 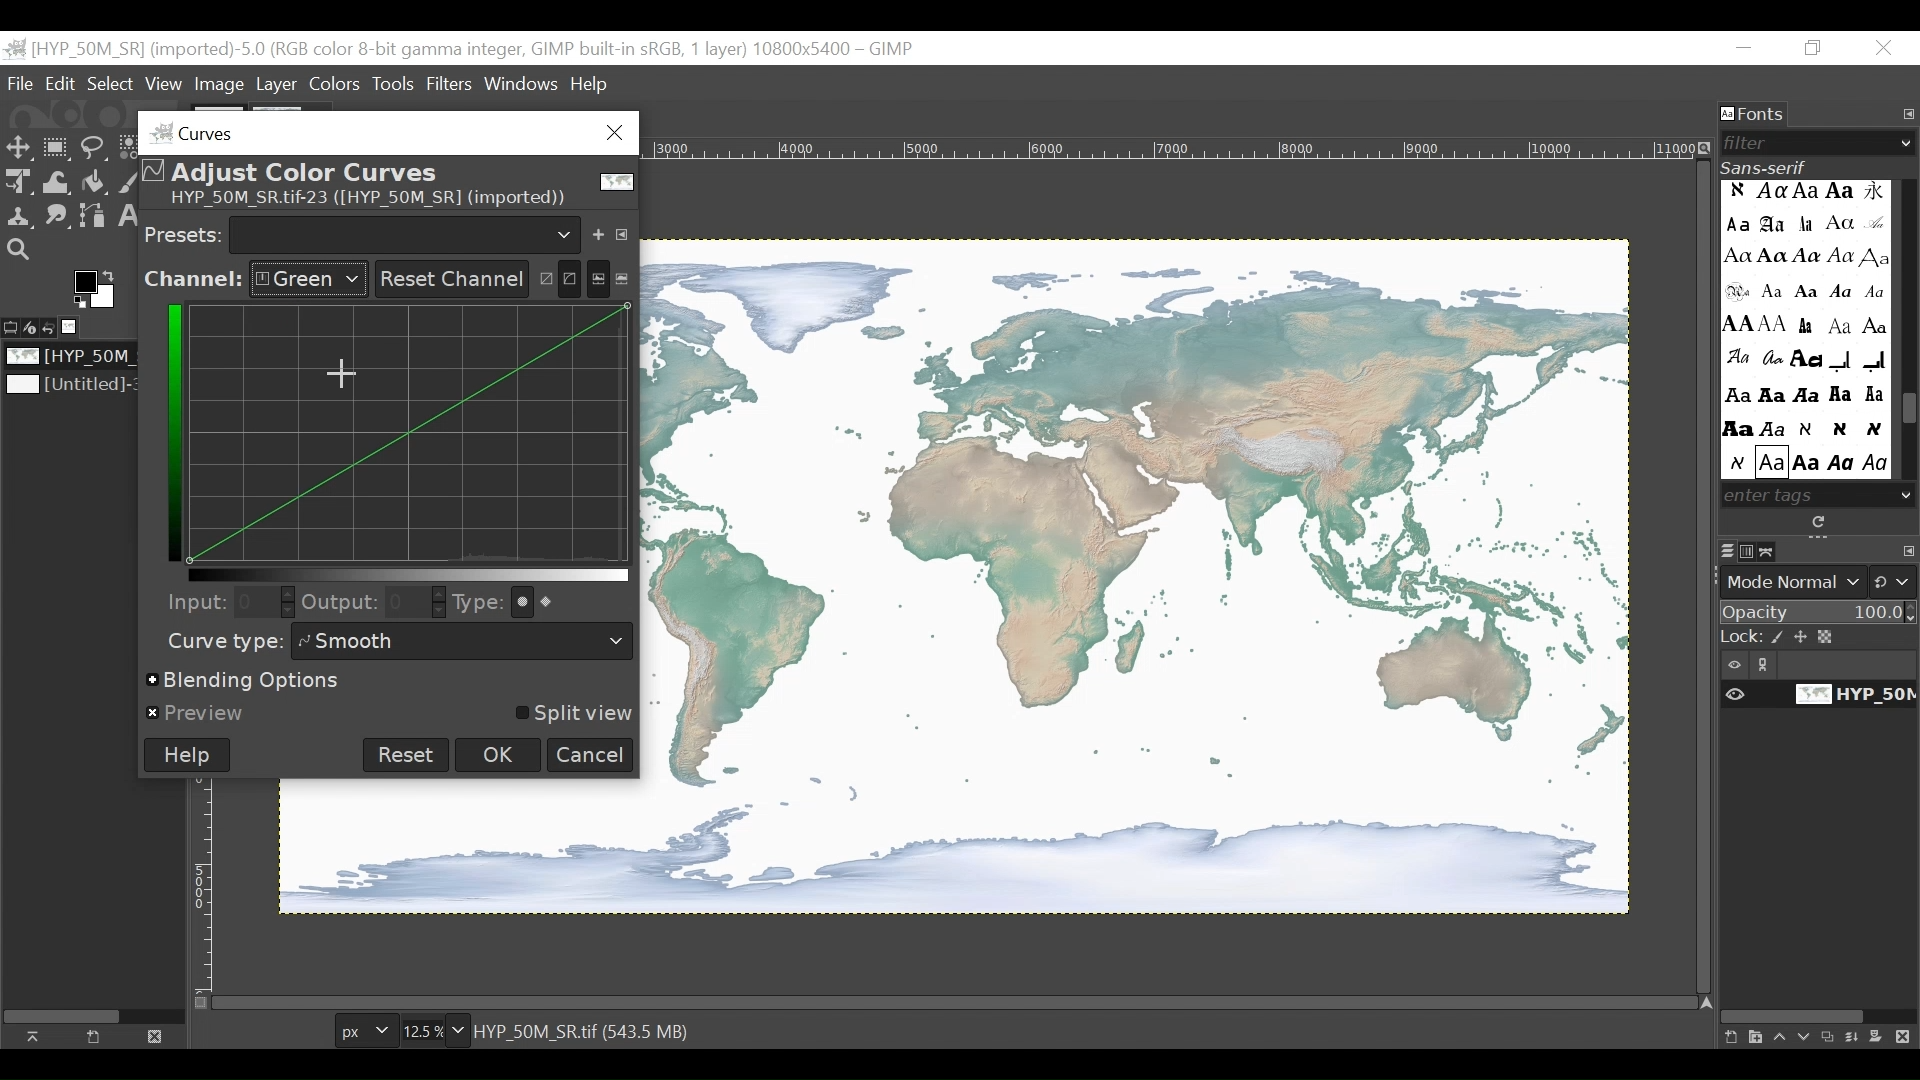 What do you see at coordinates (12, 325) in the screenshot?
I see `Tool options` at bounding box center [12, 325].